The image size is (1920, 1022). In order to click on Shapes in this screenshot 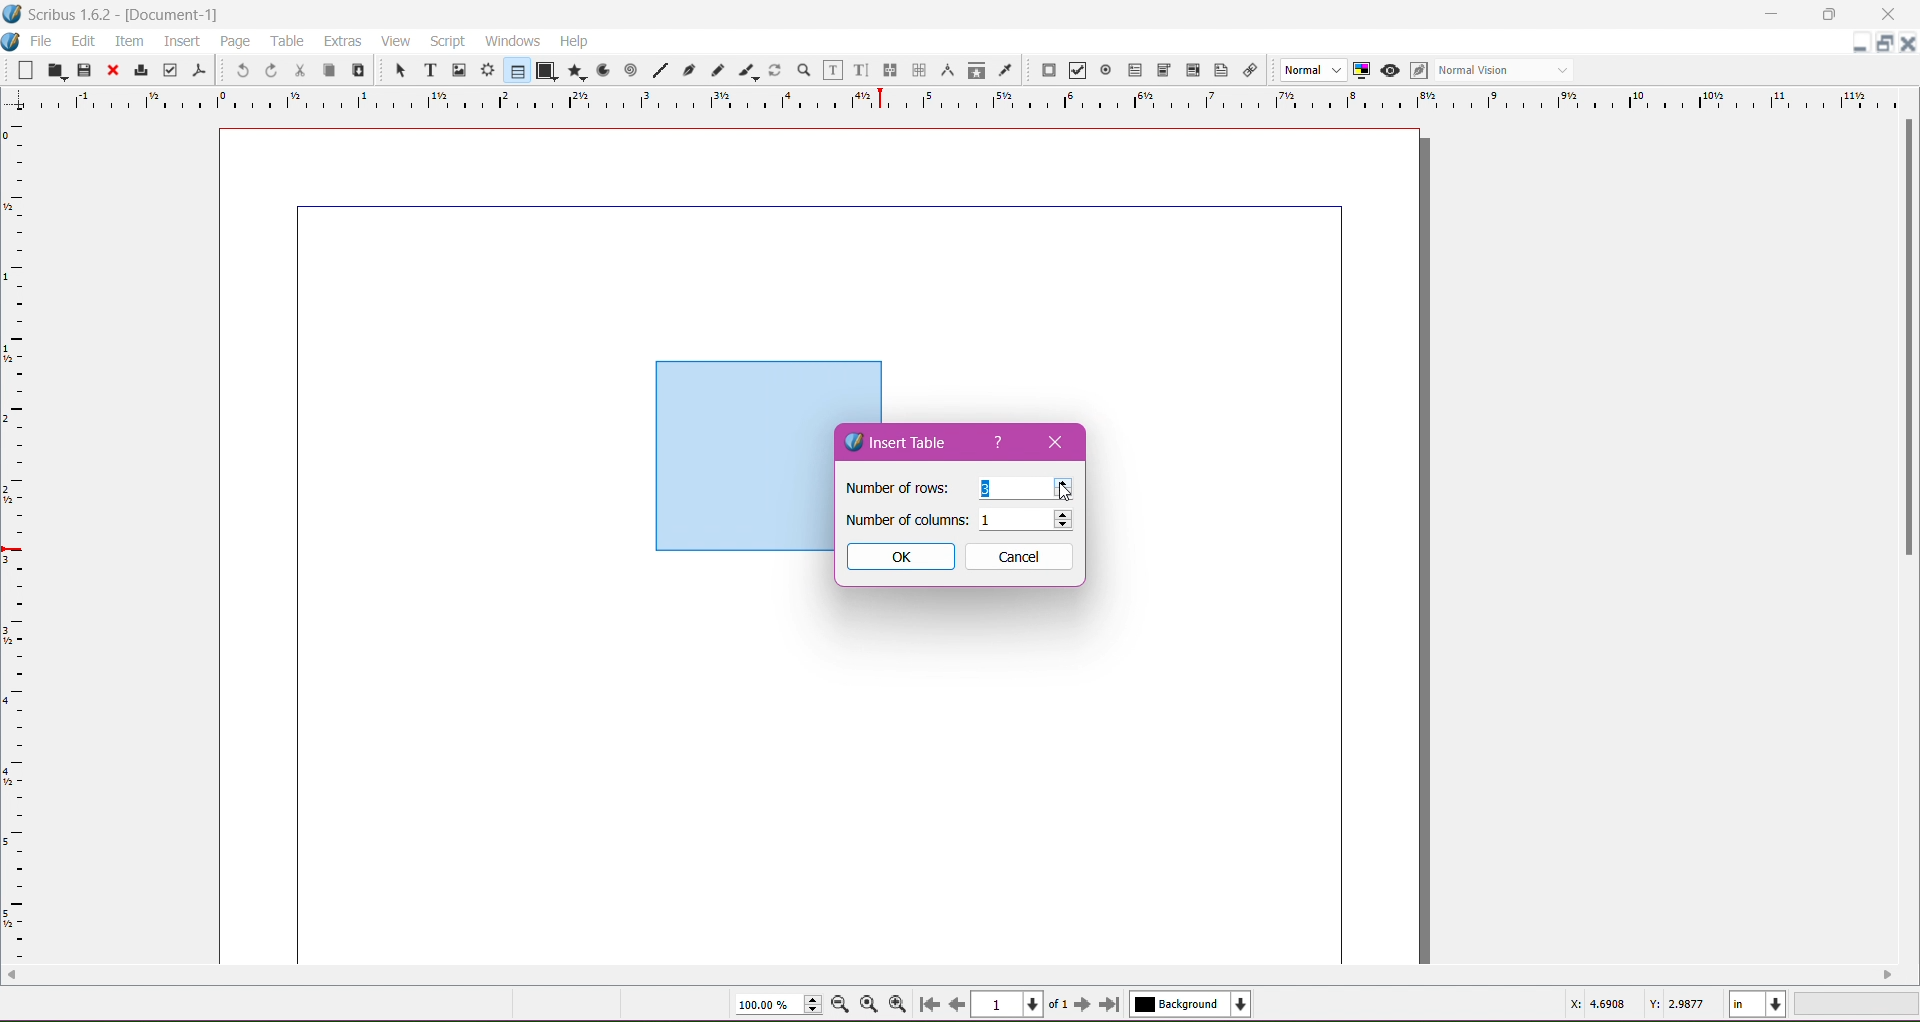, I will do `click(545, 70)`.